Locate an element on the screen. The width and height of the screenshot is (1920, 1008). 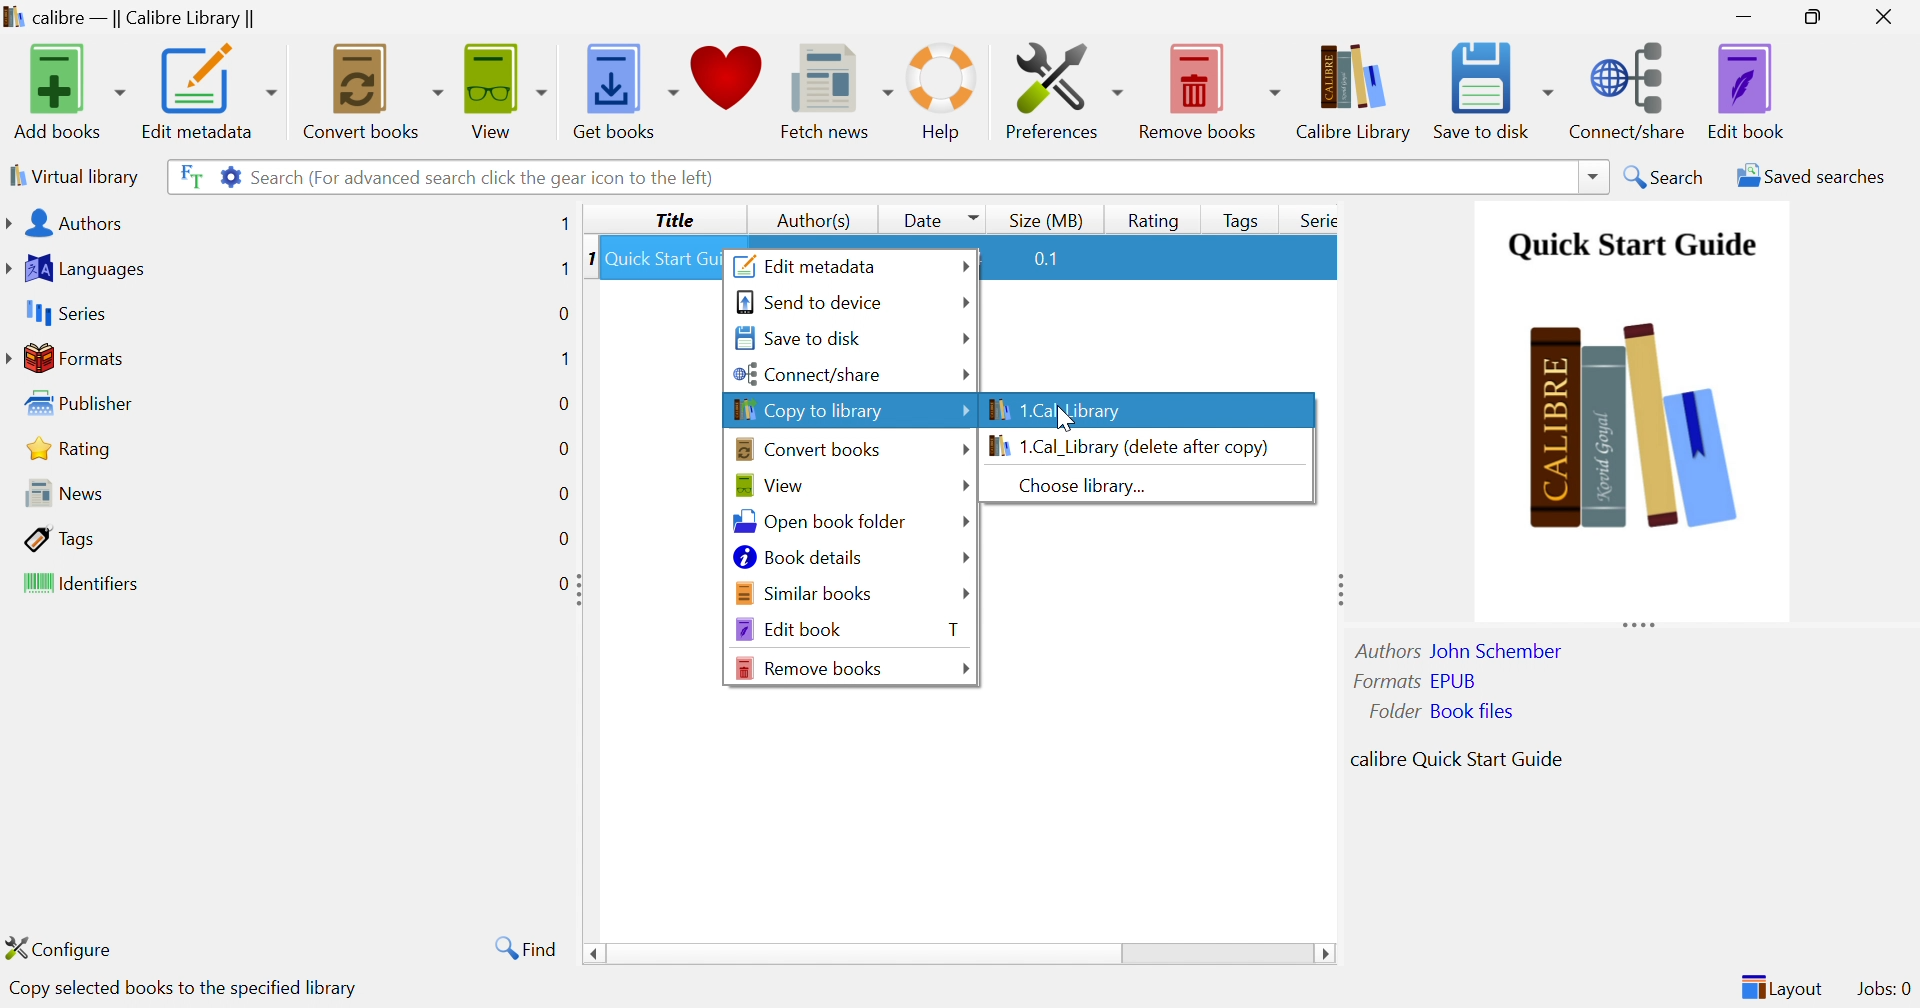
1 is located at coordinates (564, 269).